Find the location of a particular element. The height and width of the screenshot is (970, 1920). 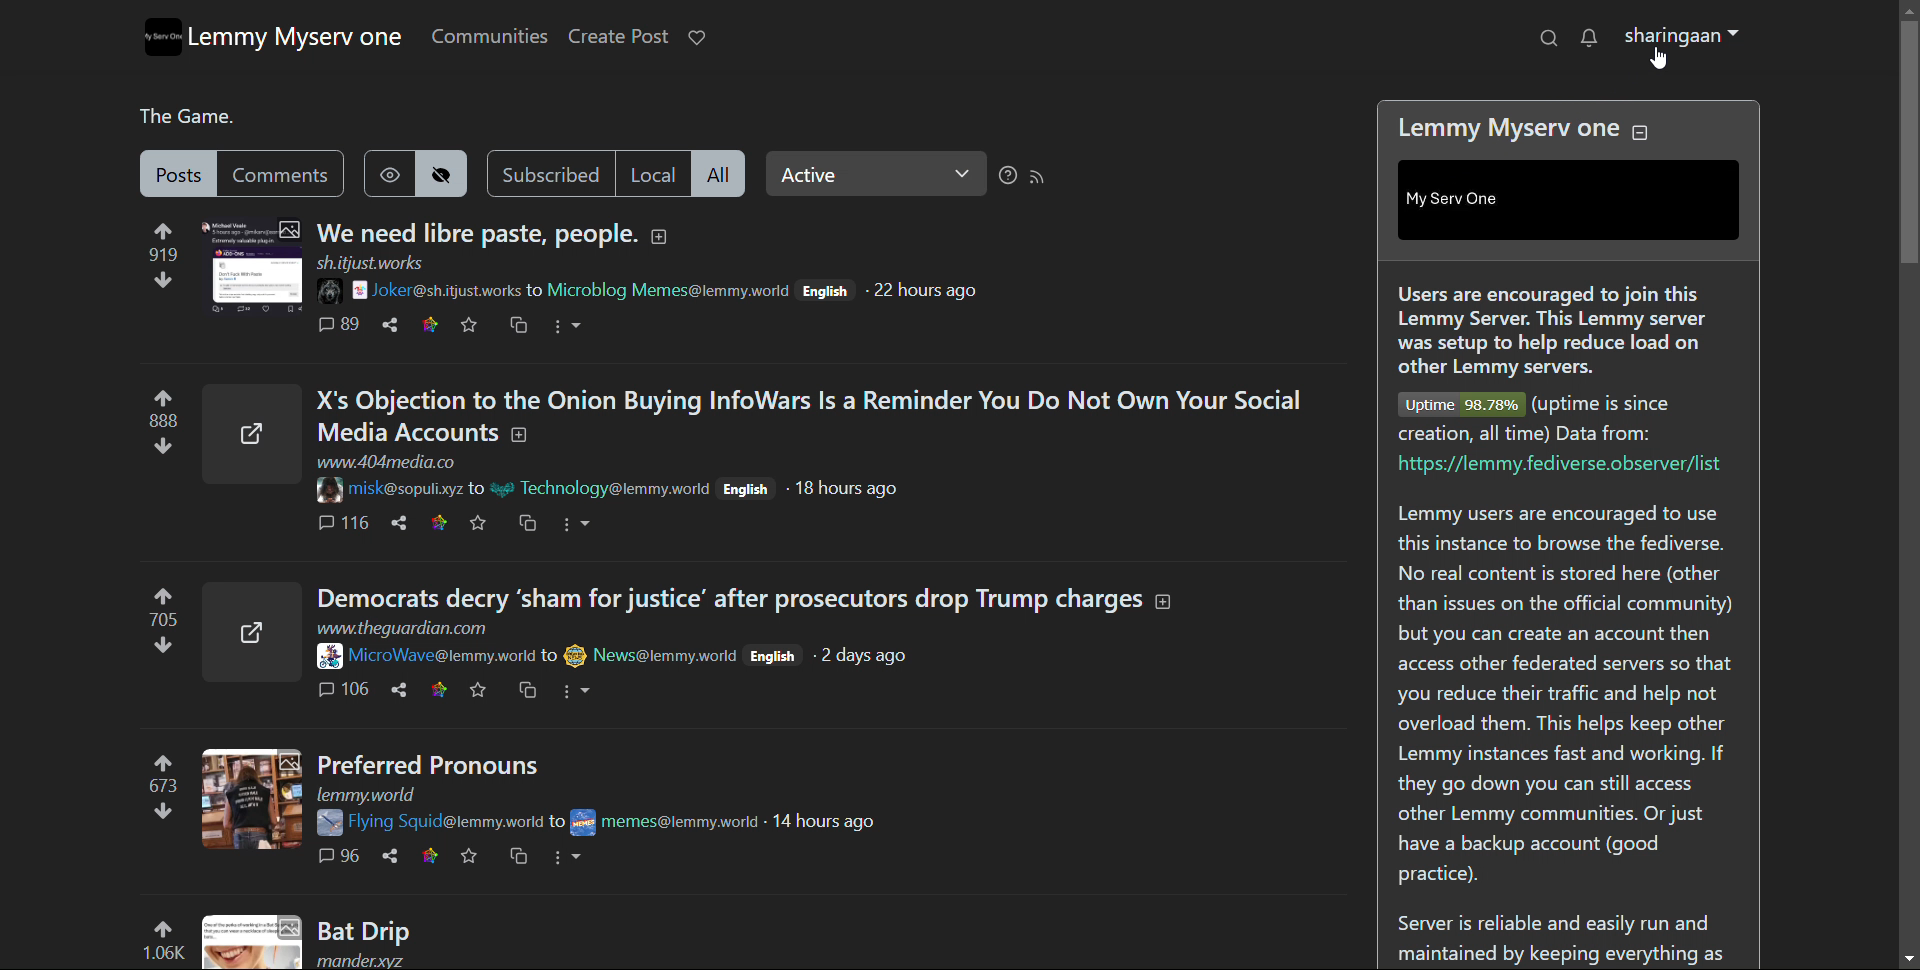

cross post is located at coordinates (528, 526).